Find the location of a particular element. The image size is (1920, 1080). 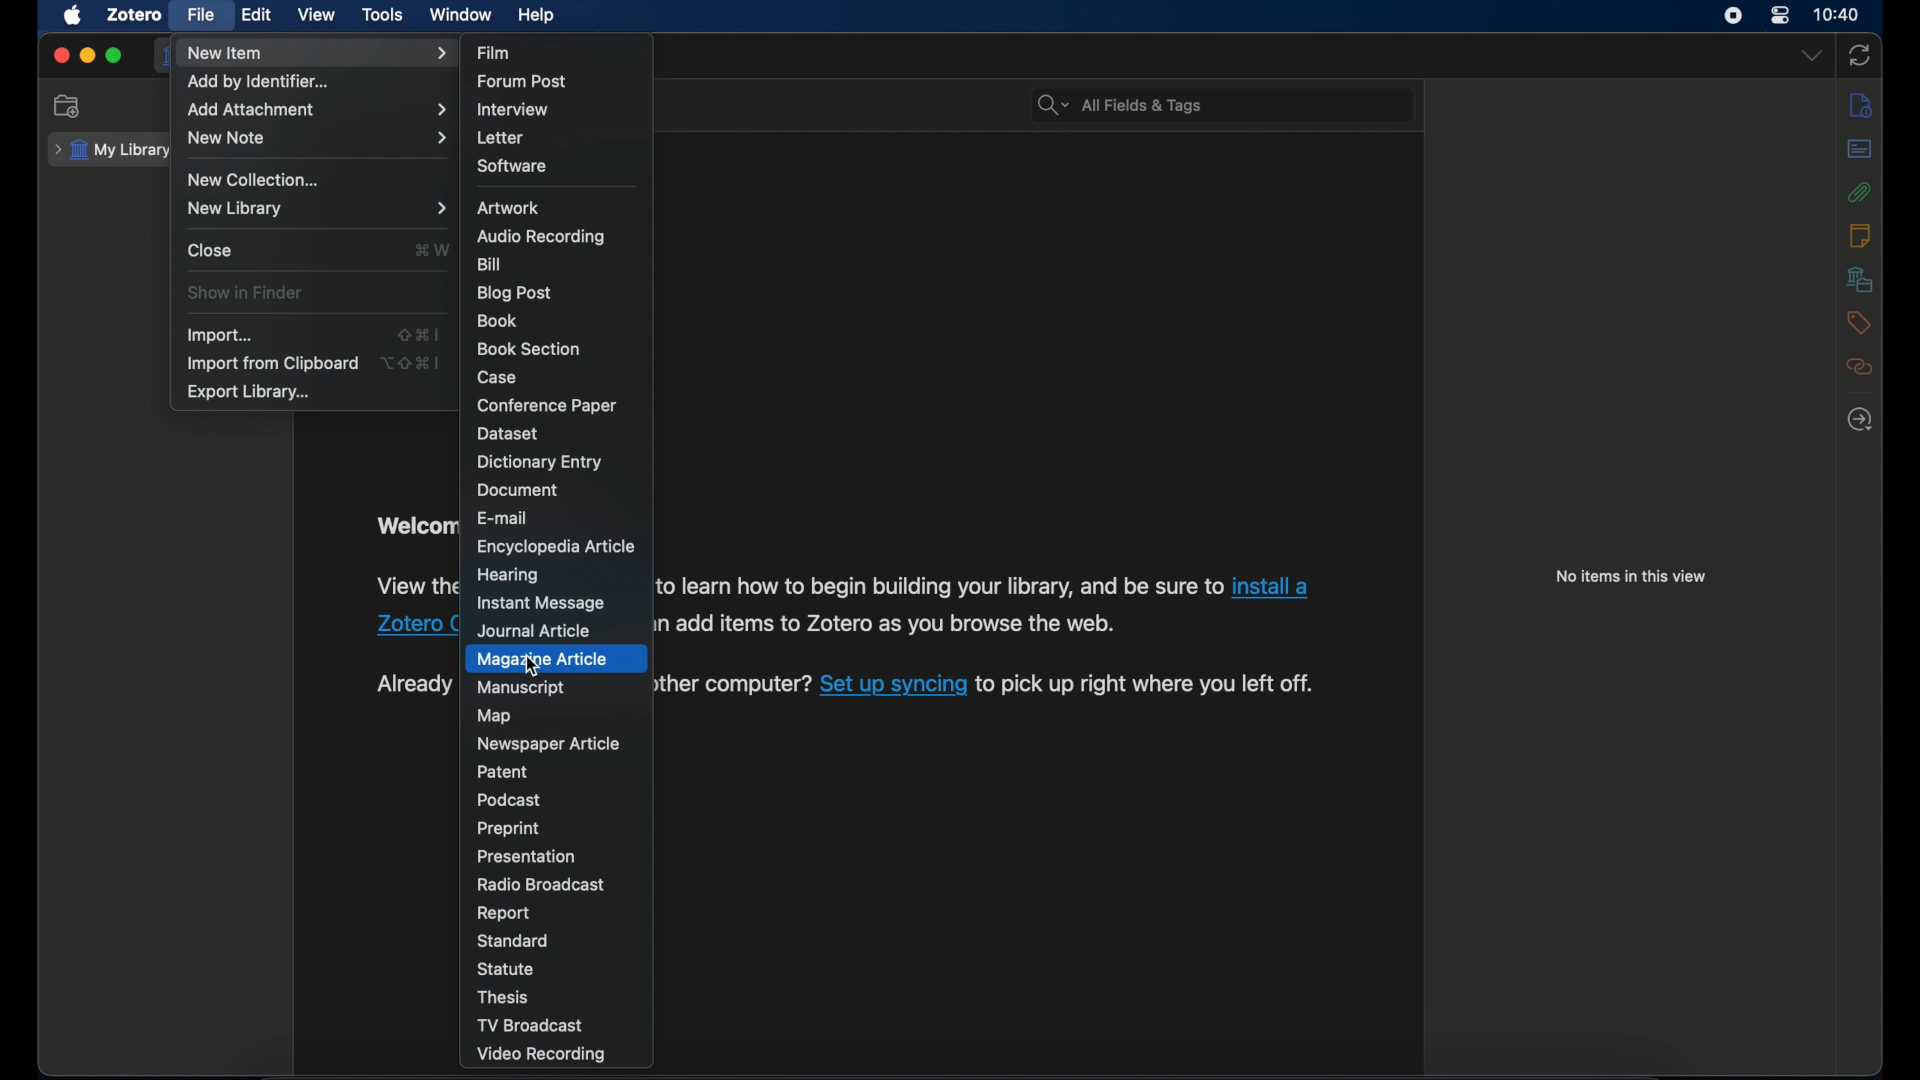

radio broadcast is located at coordinates (539, 884).